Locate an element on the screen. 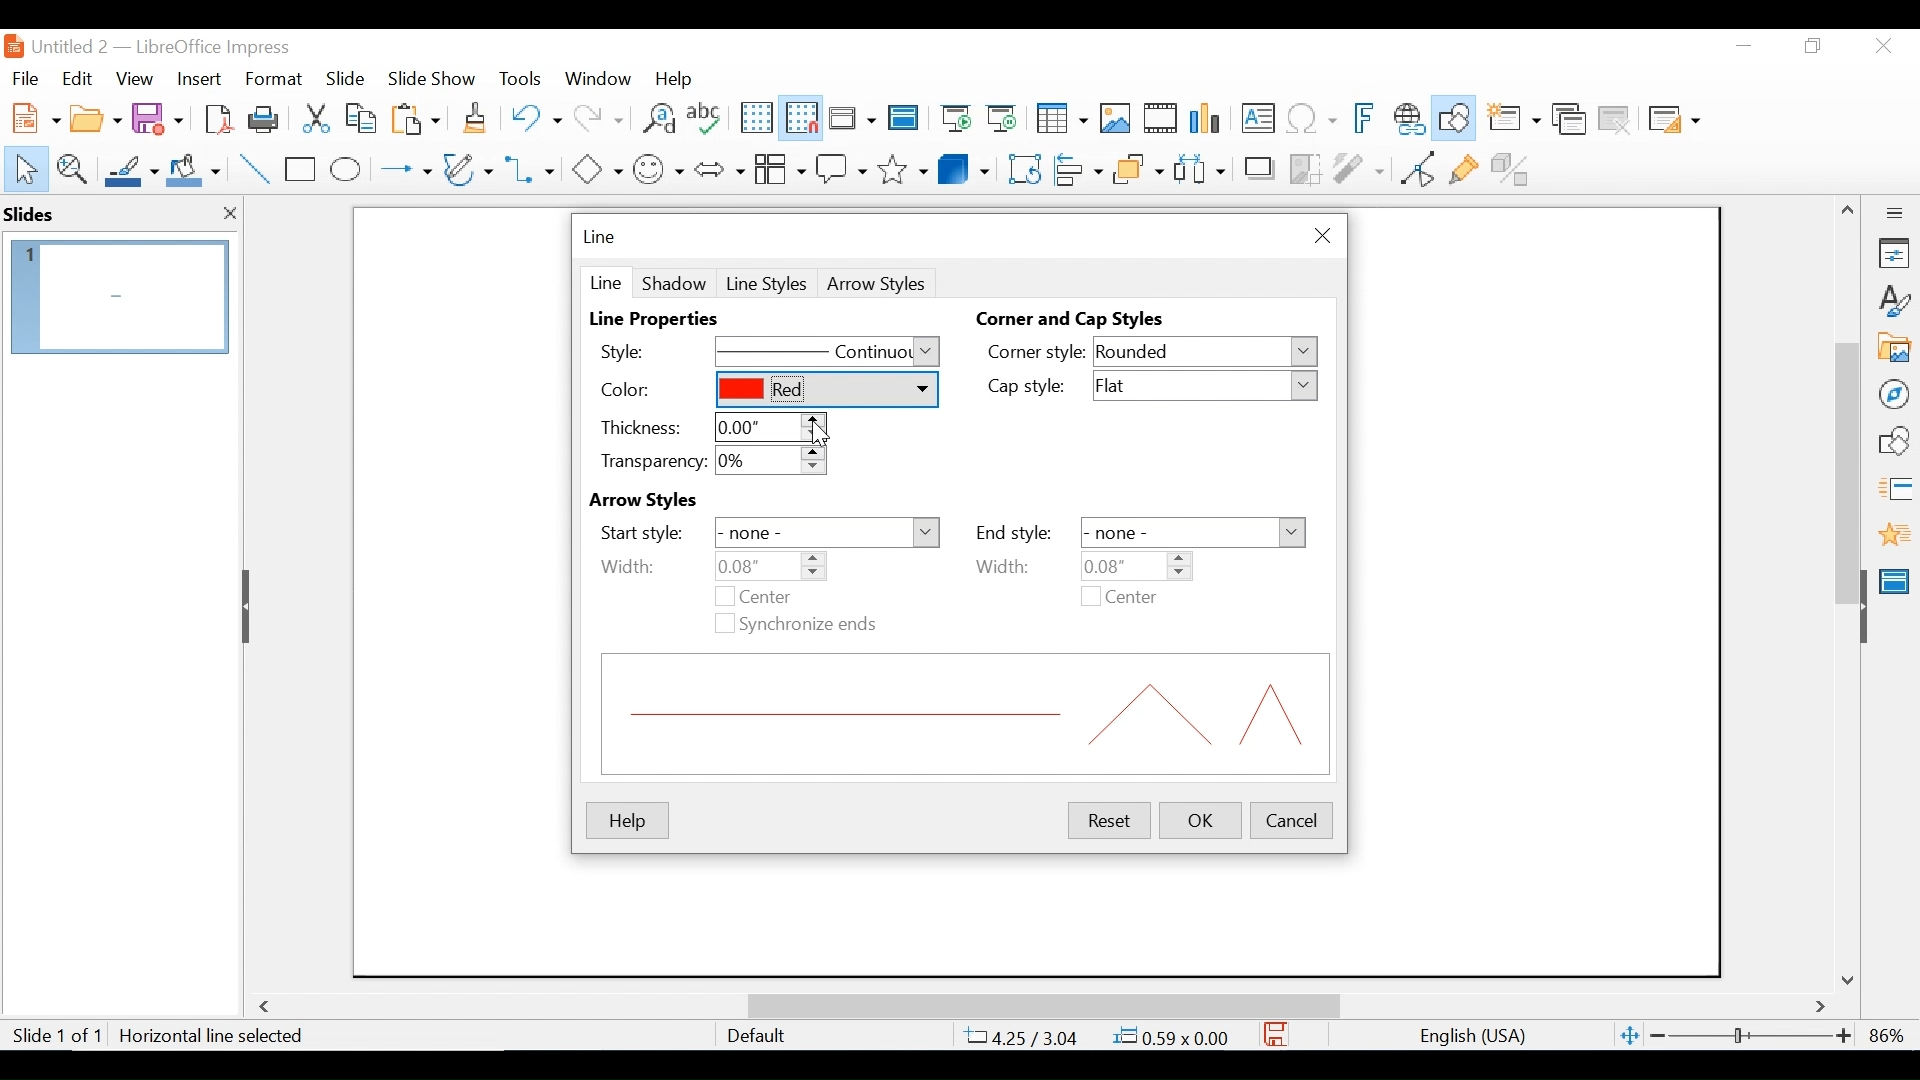 The height and width of the screenshot is (1080, 1920). Symbol shapes is located at coordinates (659, 167).